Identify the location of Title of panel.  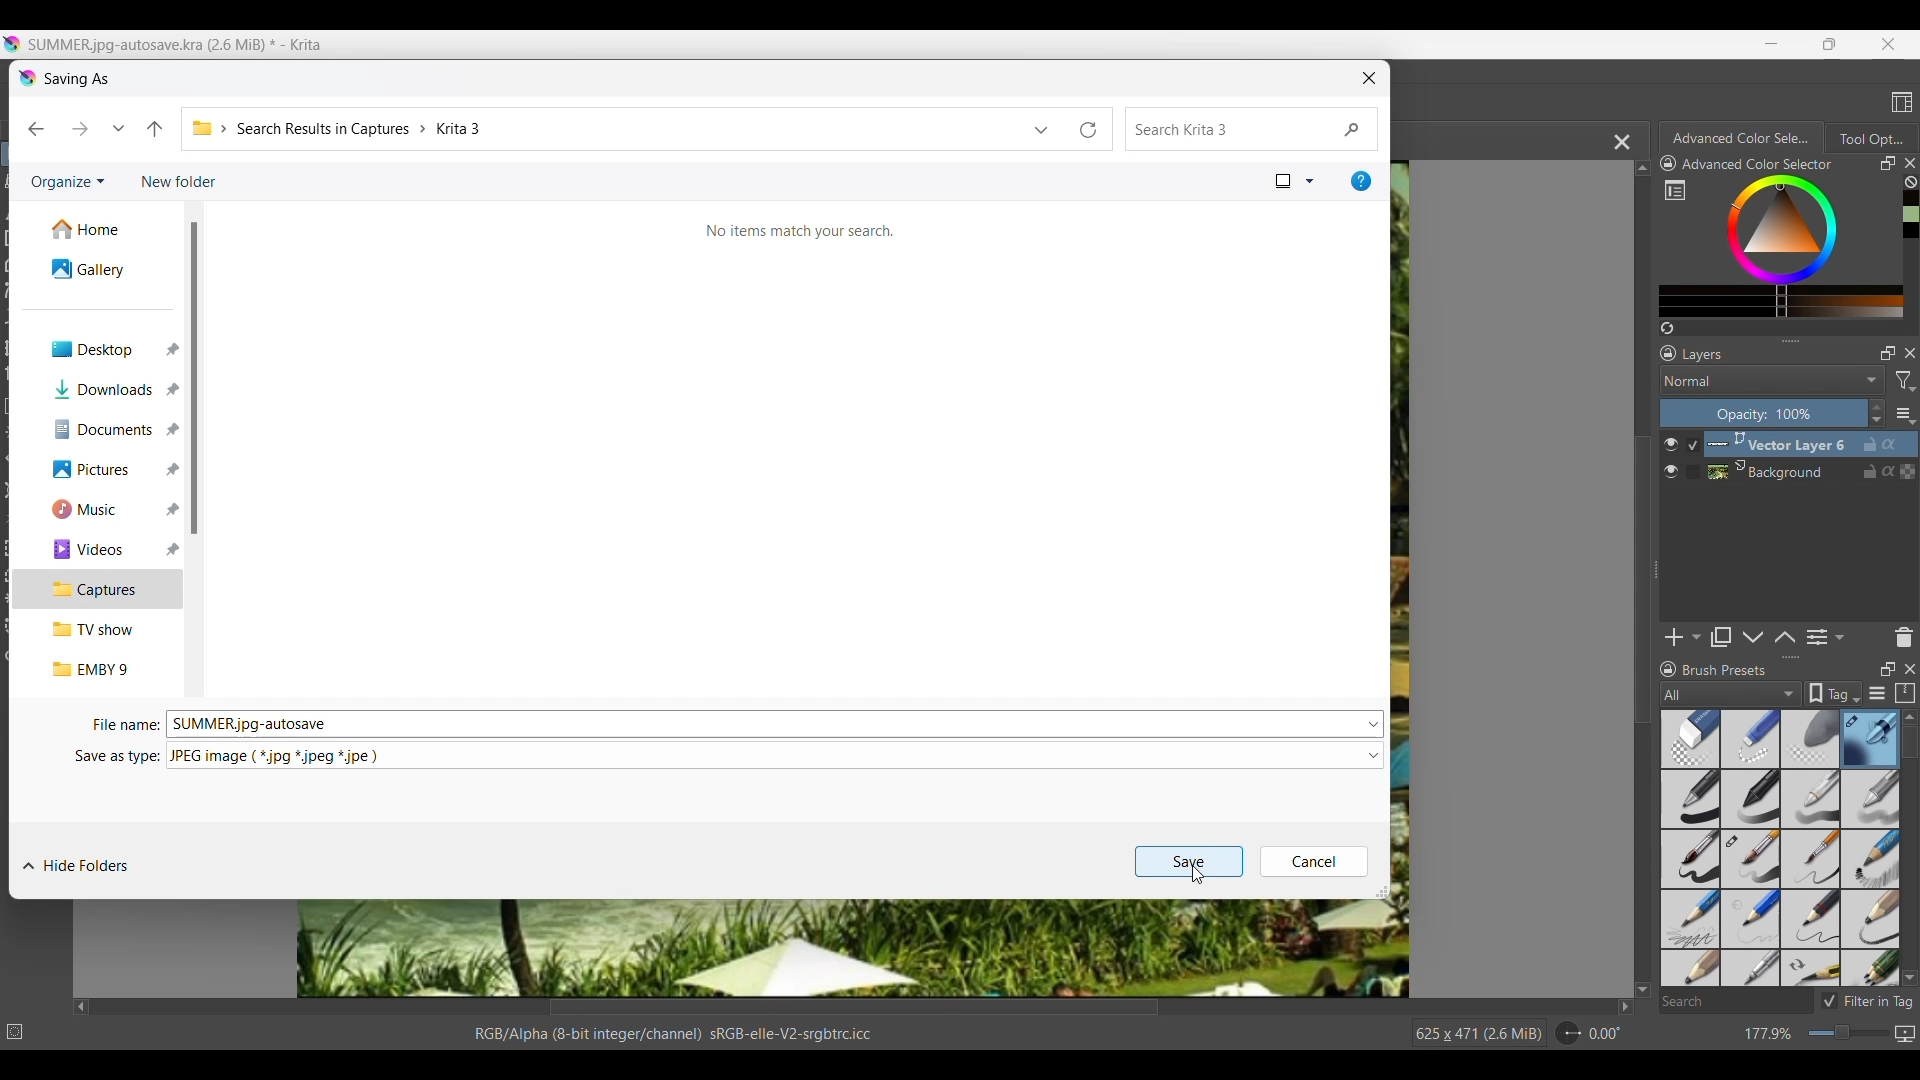
(1725, 670).